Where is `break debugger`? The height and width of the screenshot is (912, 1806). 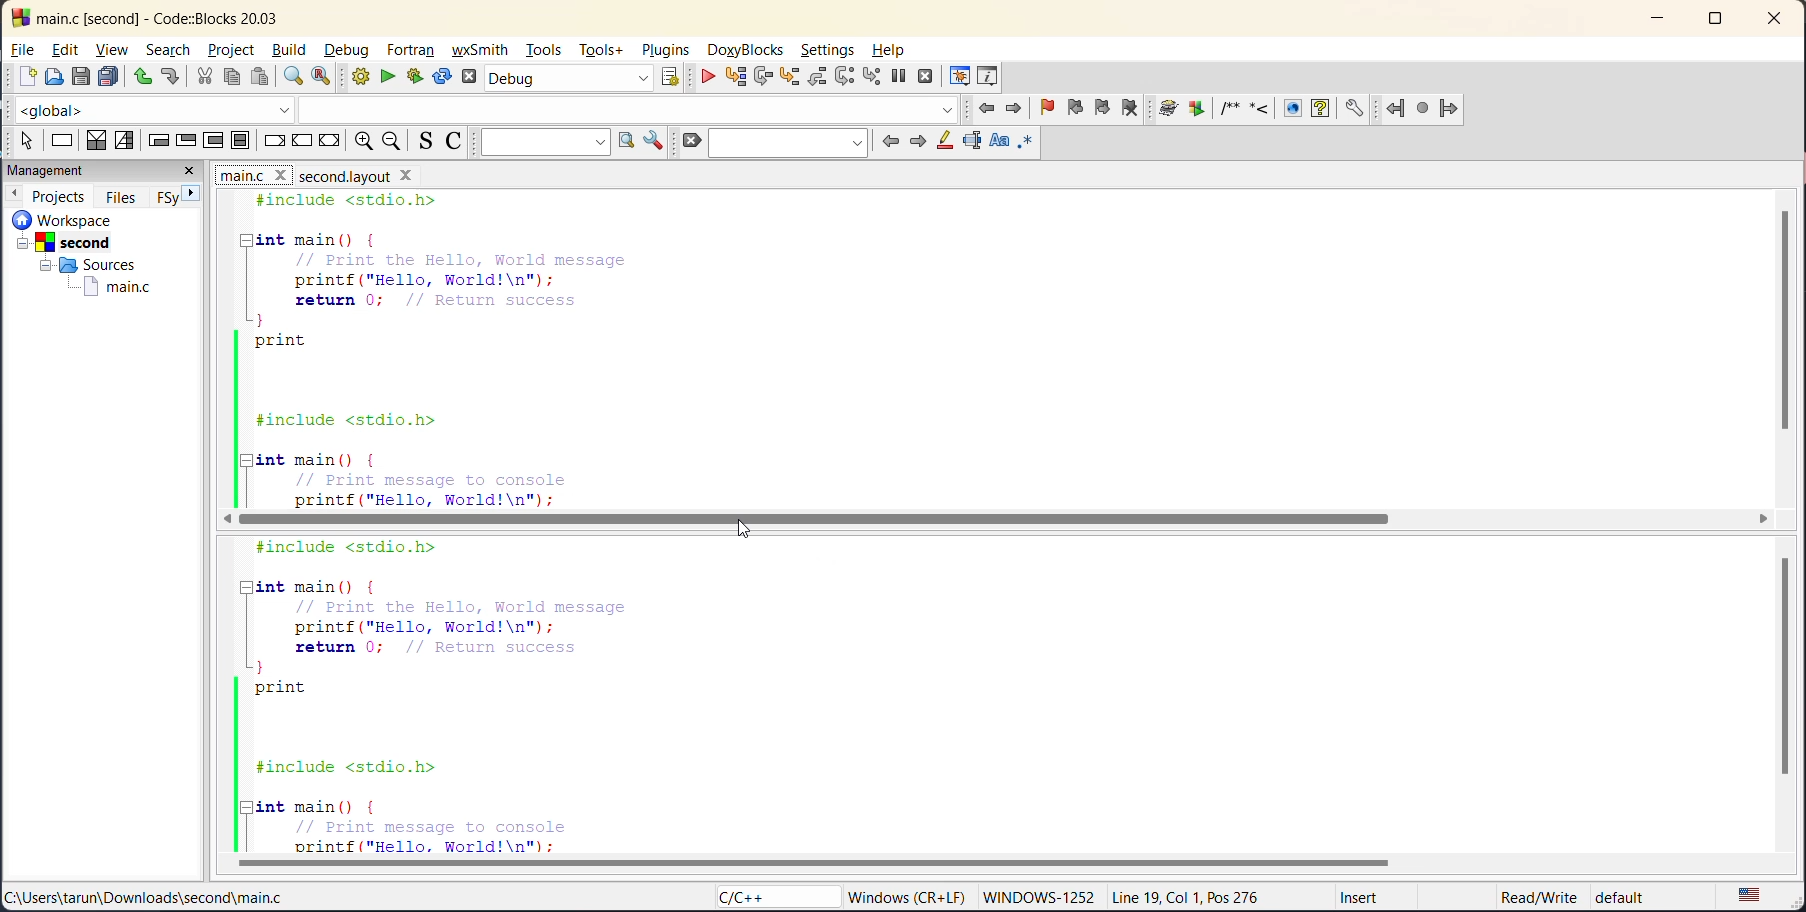 break debugger is located at coordinates (897, 73).